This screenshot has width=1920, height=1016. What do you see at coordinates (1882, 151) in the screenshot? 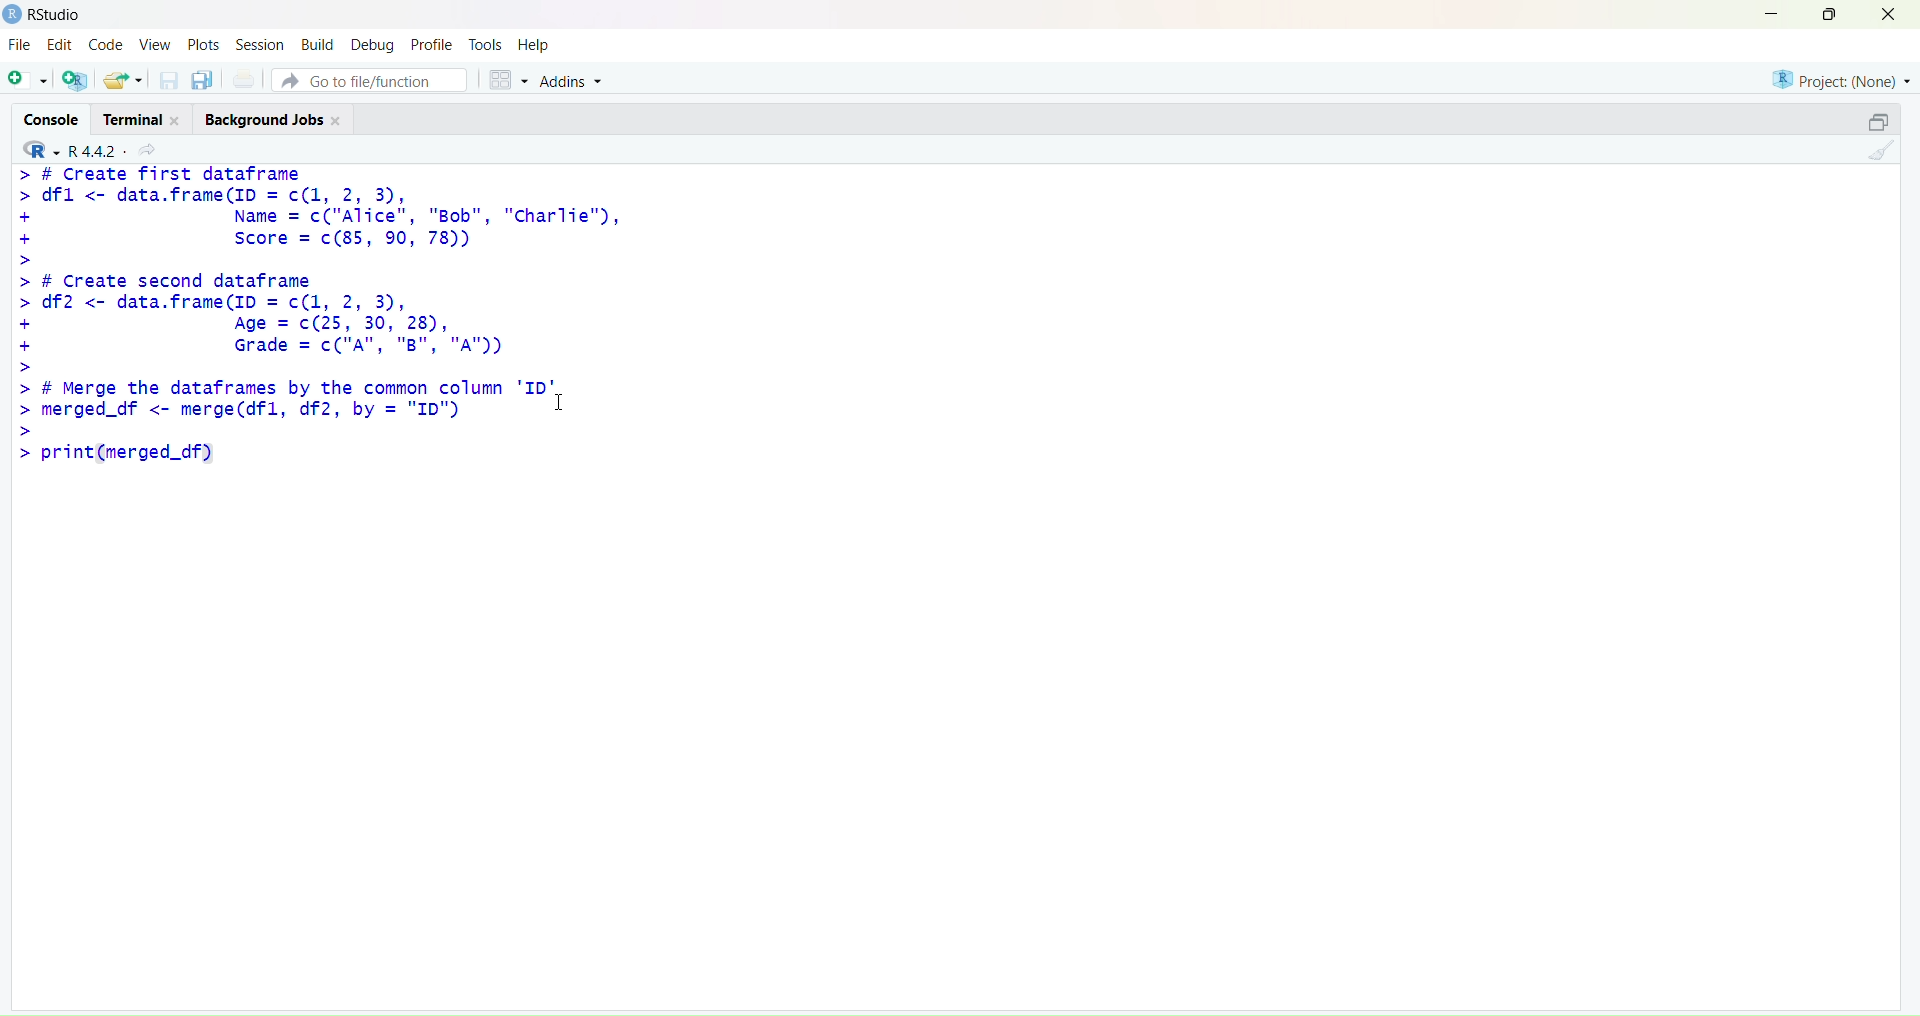
I see `clear console` at bounding box center [1882, 151].